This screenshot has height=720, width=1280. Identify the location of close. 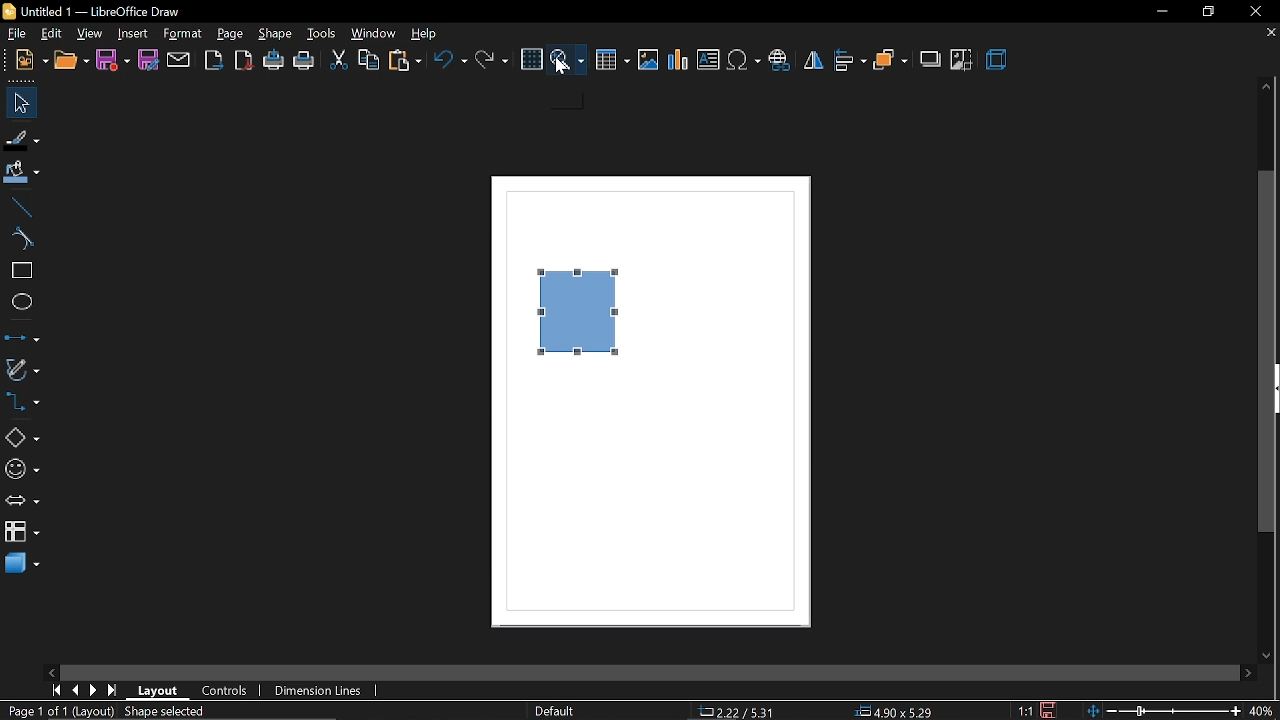
(1253, 10).